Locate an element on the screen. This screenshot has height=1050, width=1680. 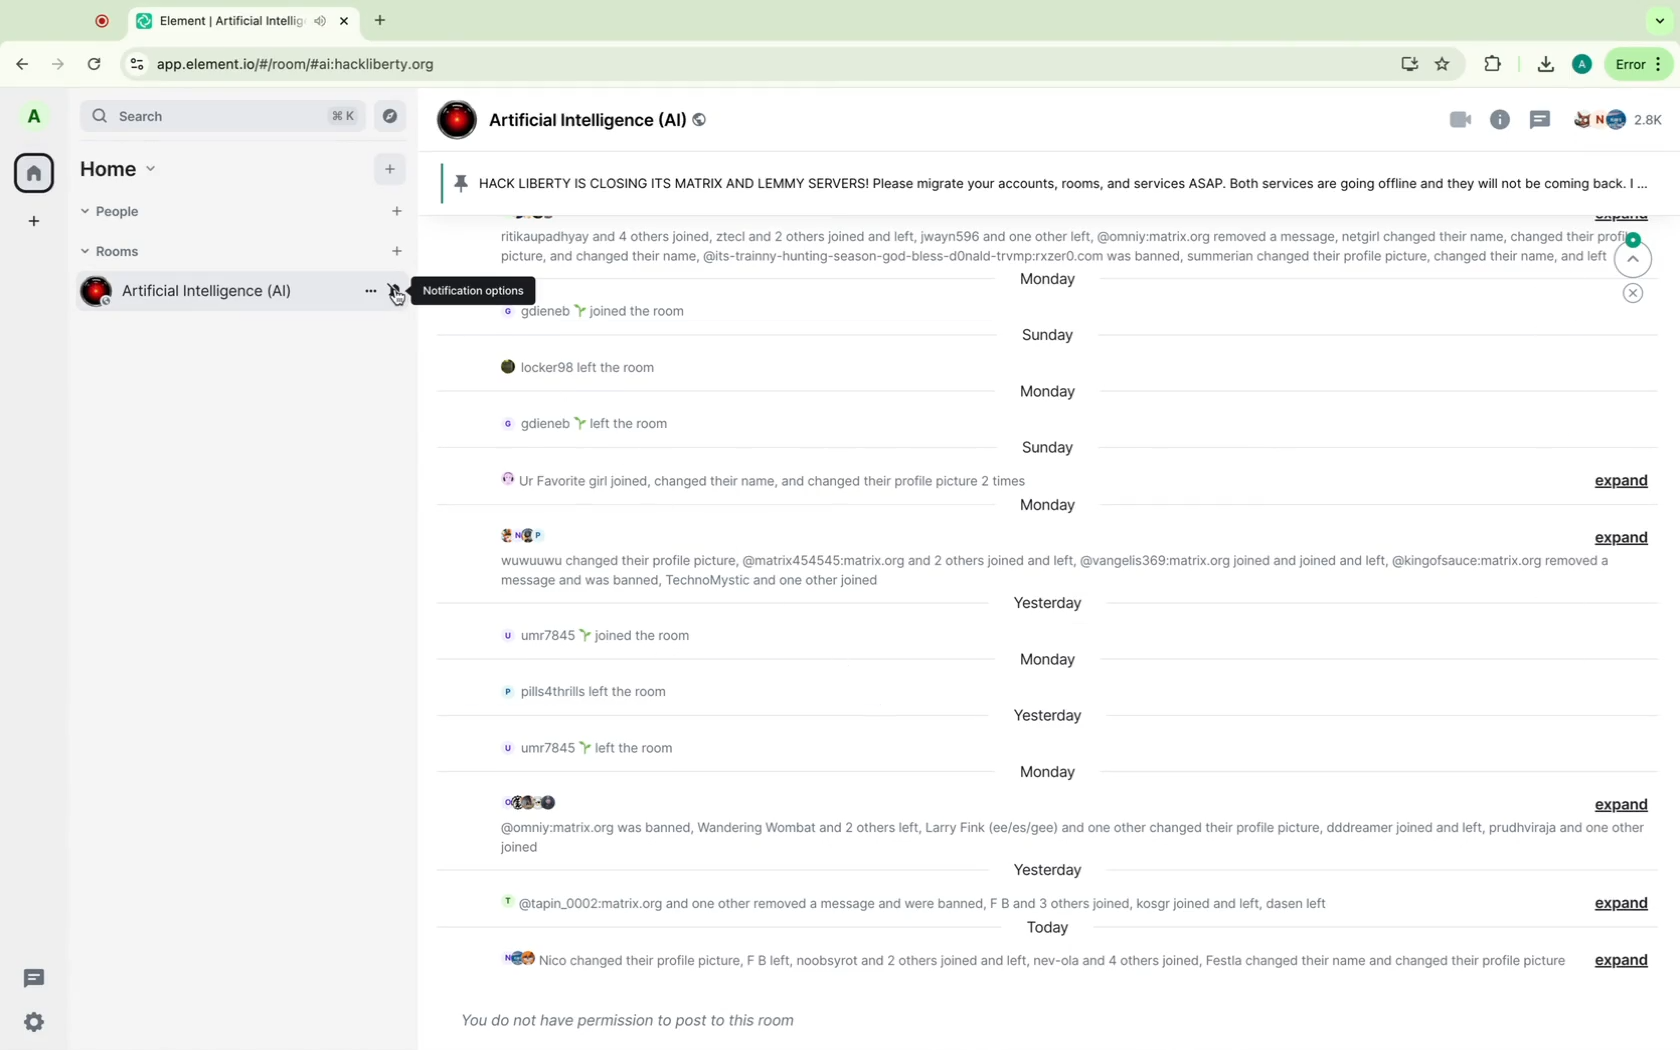
rooms is located at coordinates (130, 253).